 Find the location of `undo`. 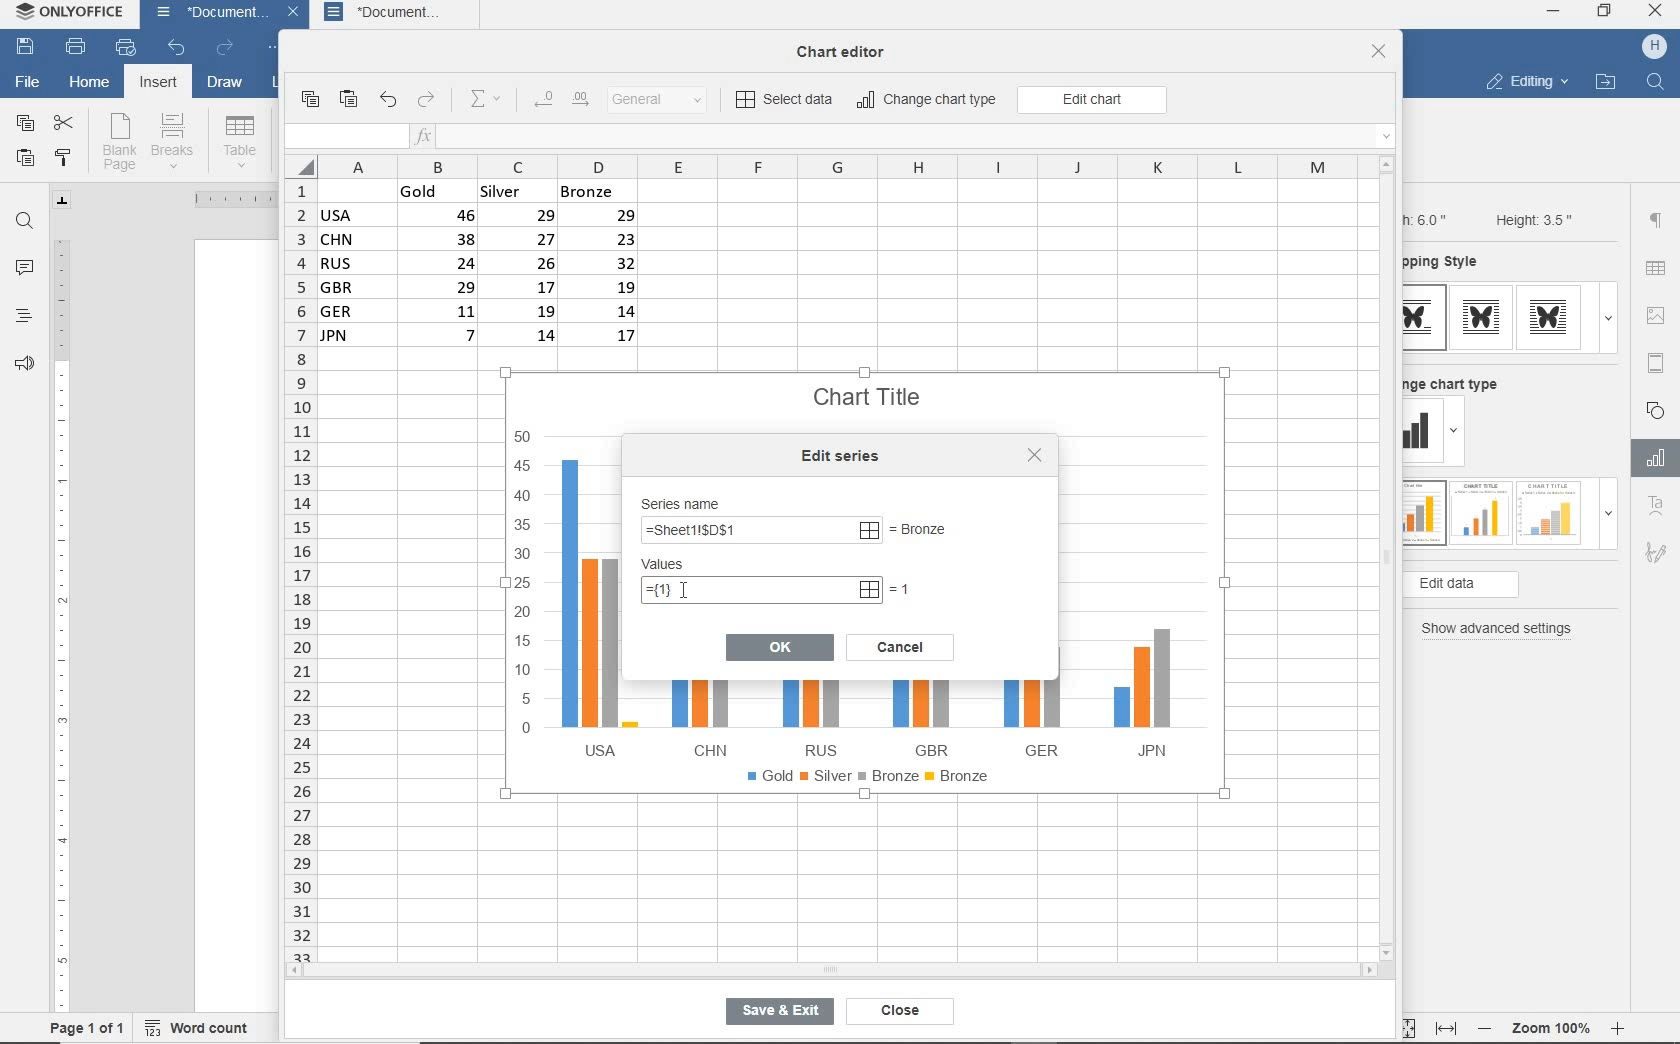

undo is located at coordinates (176, 49).